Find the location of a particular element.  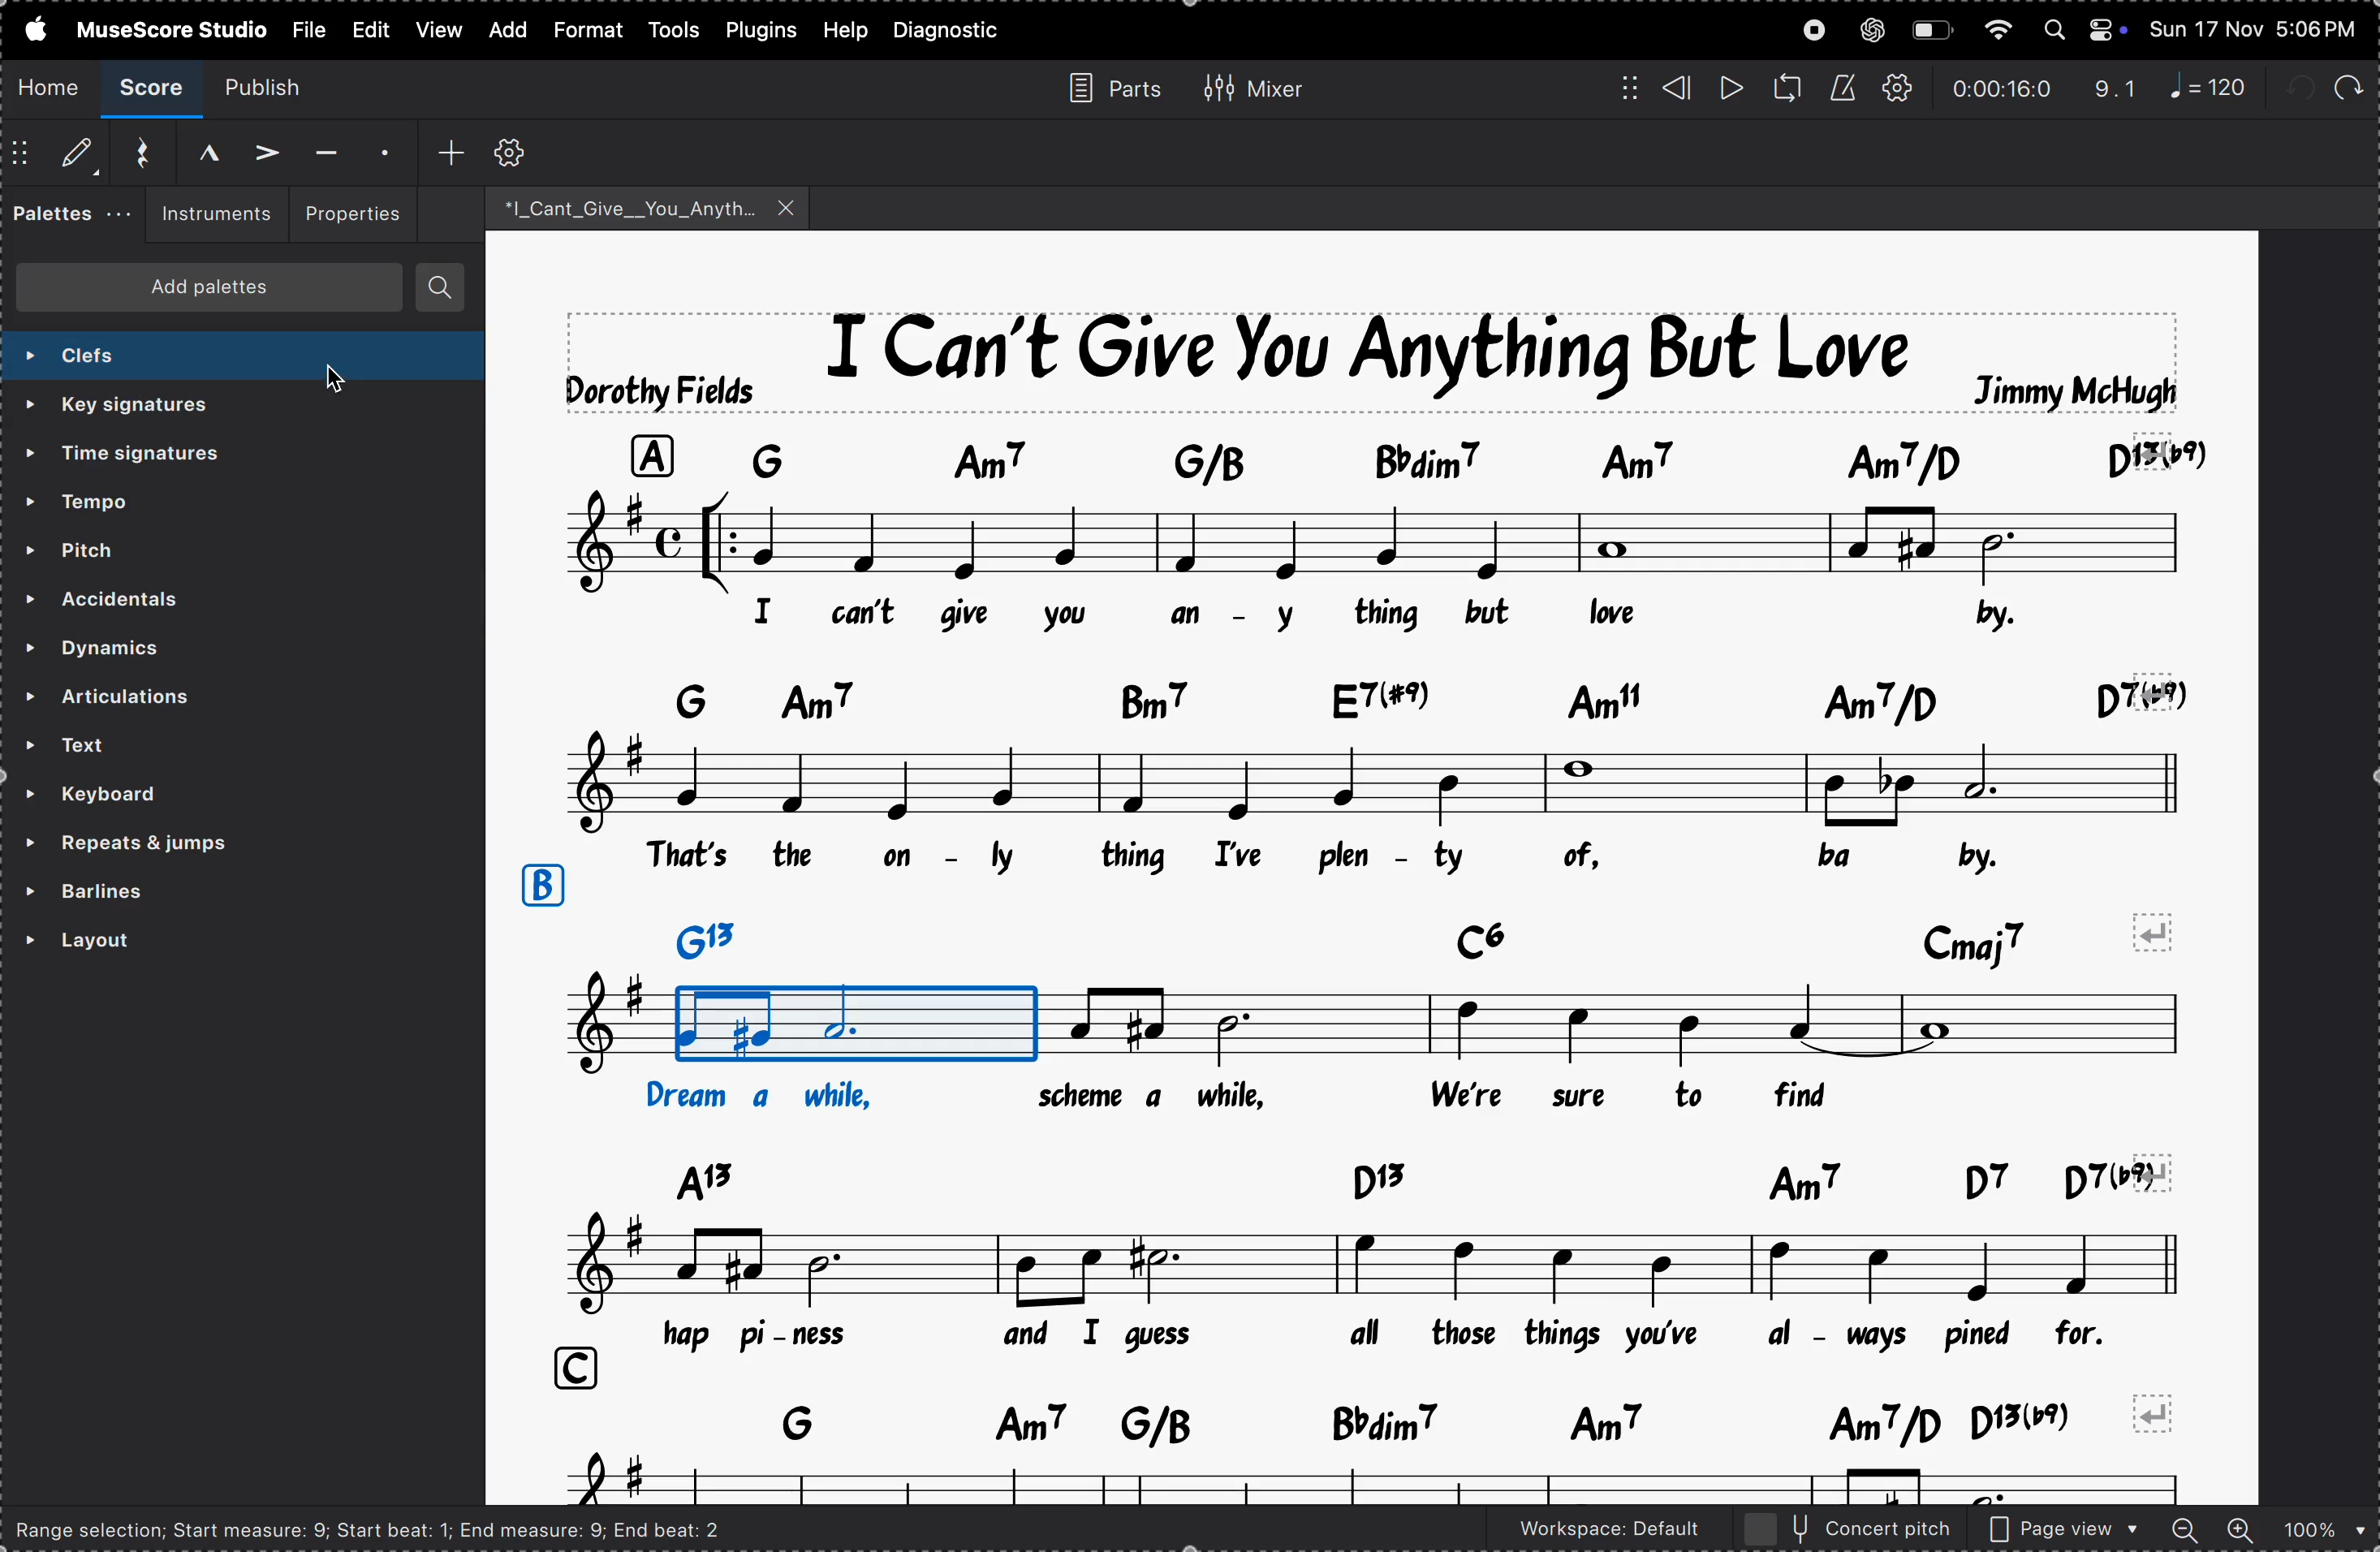

articulations is located at coordinates (210, 700).